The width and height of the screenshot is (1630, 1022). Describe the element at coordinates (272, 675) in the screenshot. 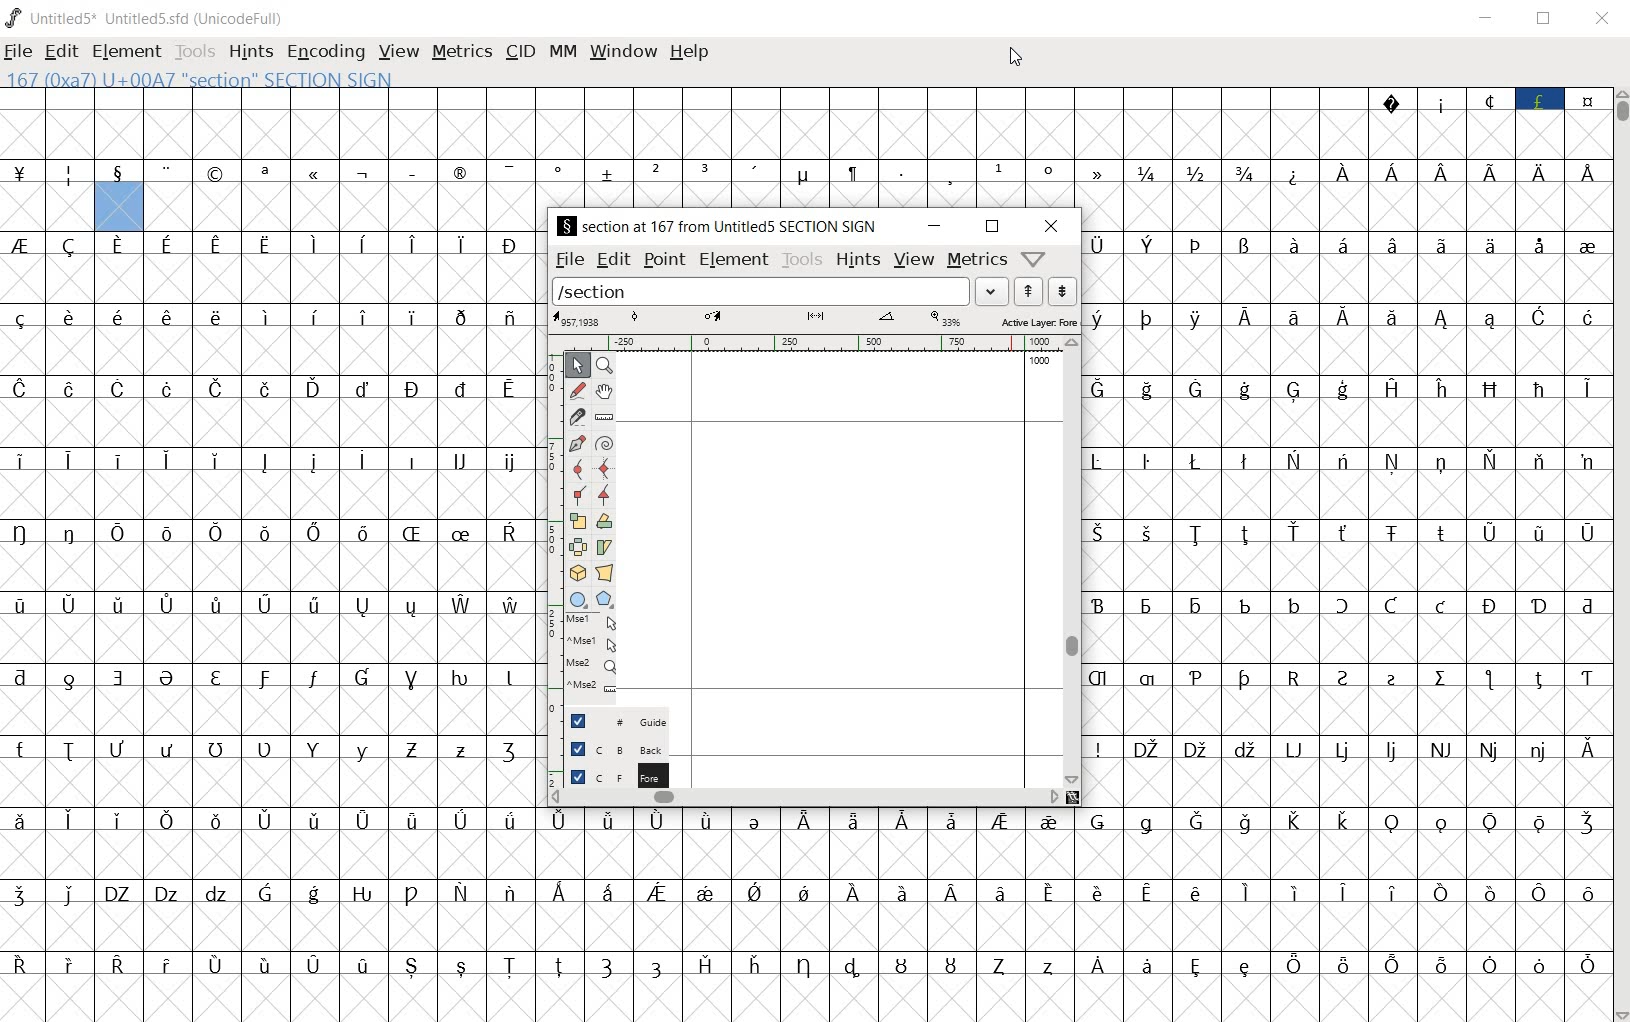

I see `special letters` at that location.